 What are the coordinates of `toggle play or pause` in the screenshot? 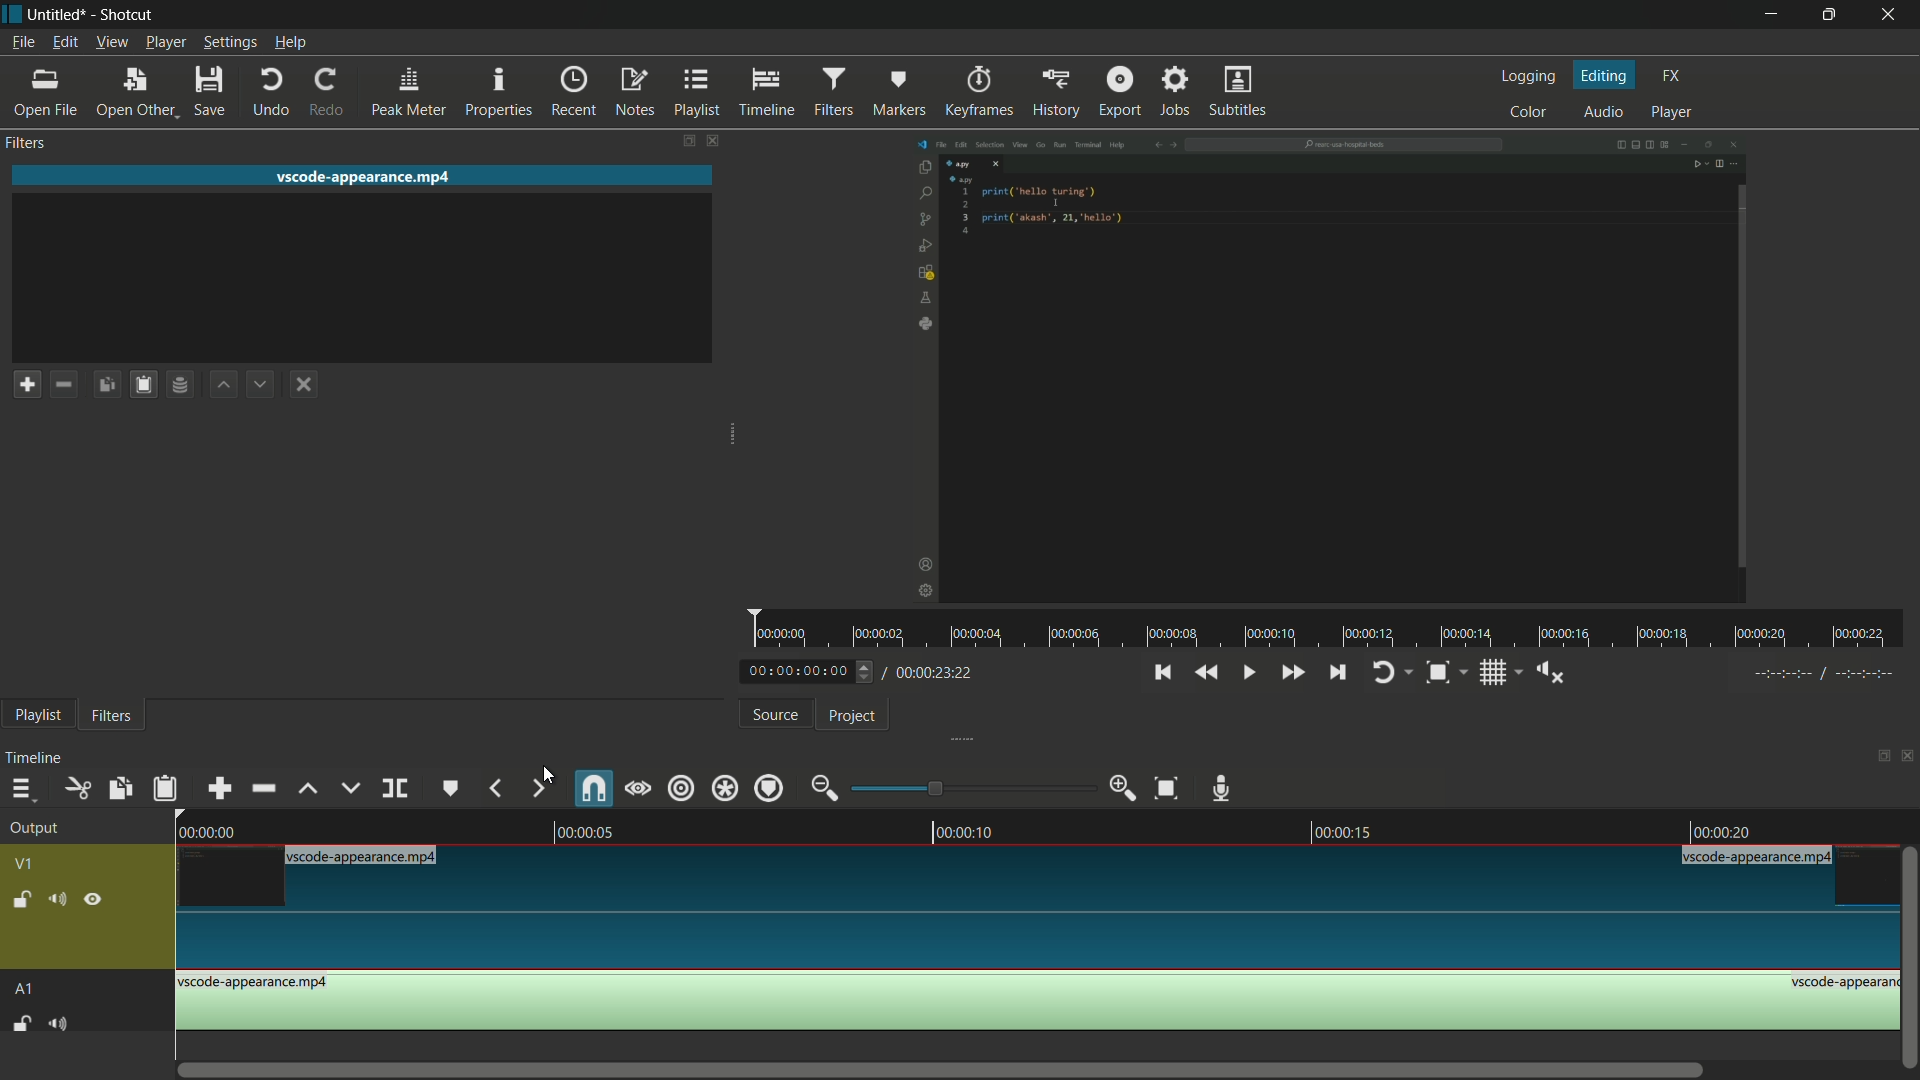 It's located at (1245, 673).